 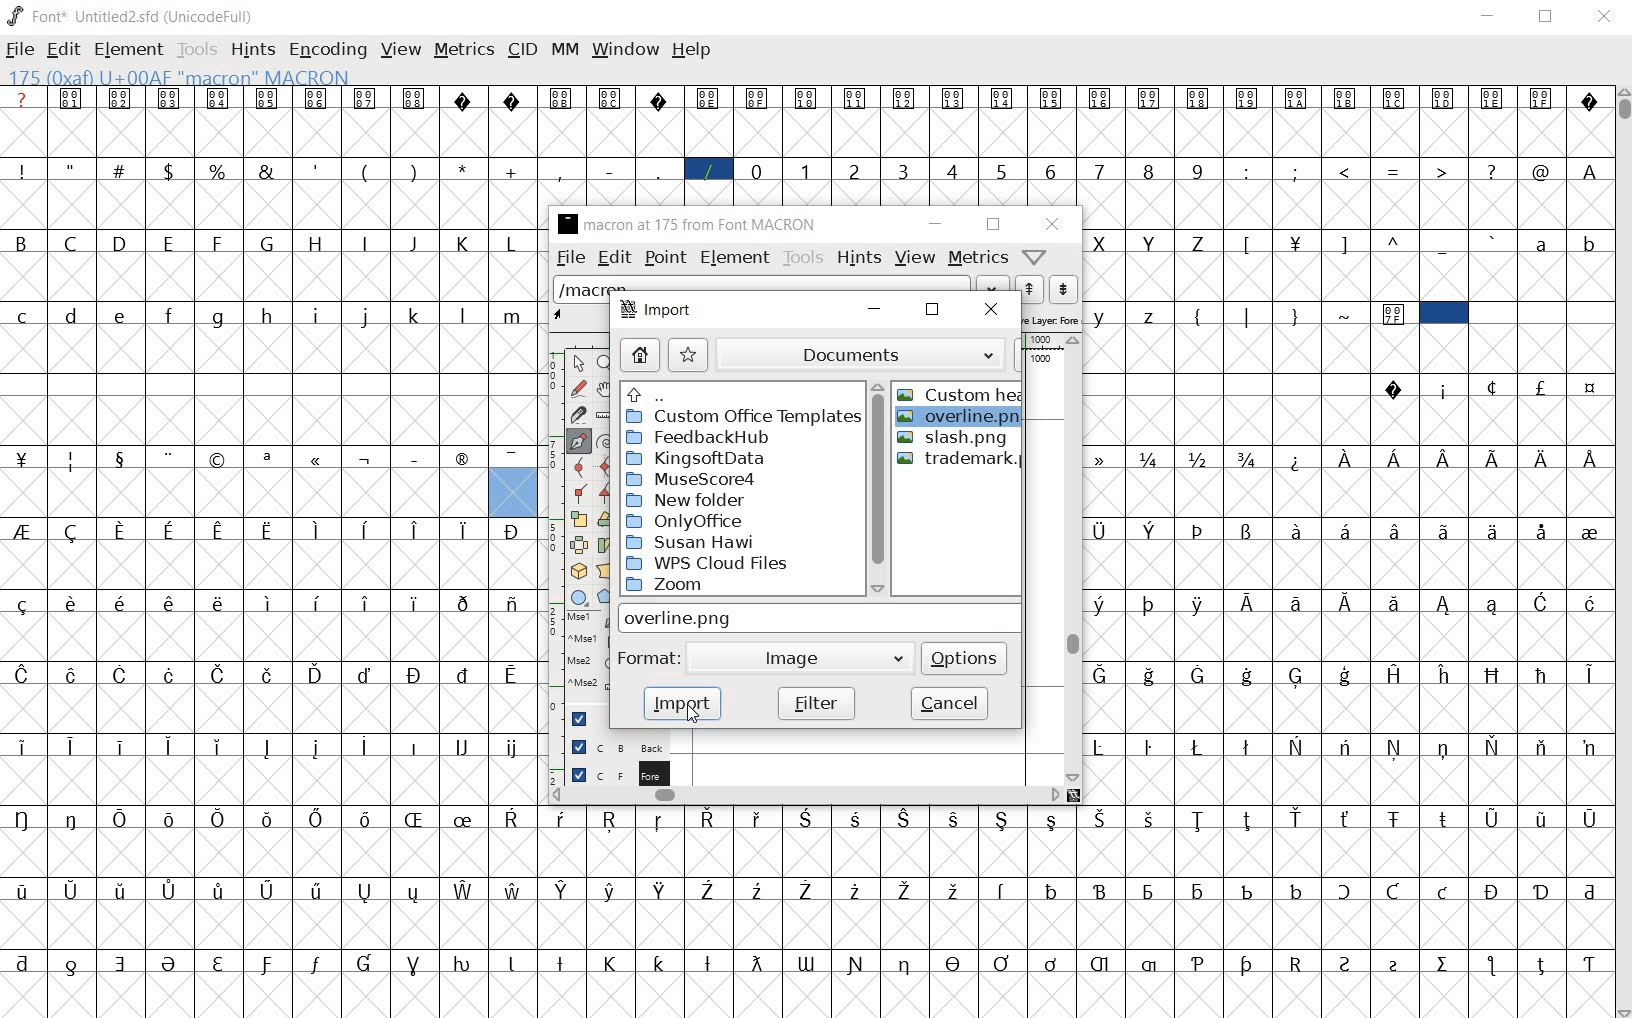 What do you see at coordinates (1102, 99) in the screenshot?
I see `Symbol` at bounding box center [1102, 99].